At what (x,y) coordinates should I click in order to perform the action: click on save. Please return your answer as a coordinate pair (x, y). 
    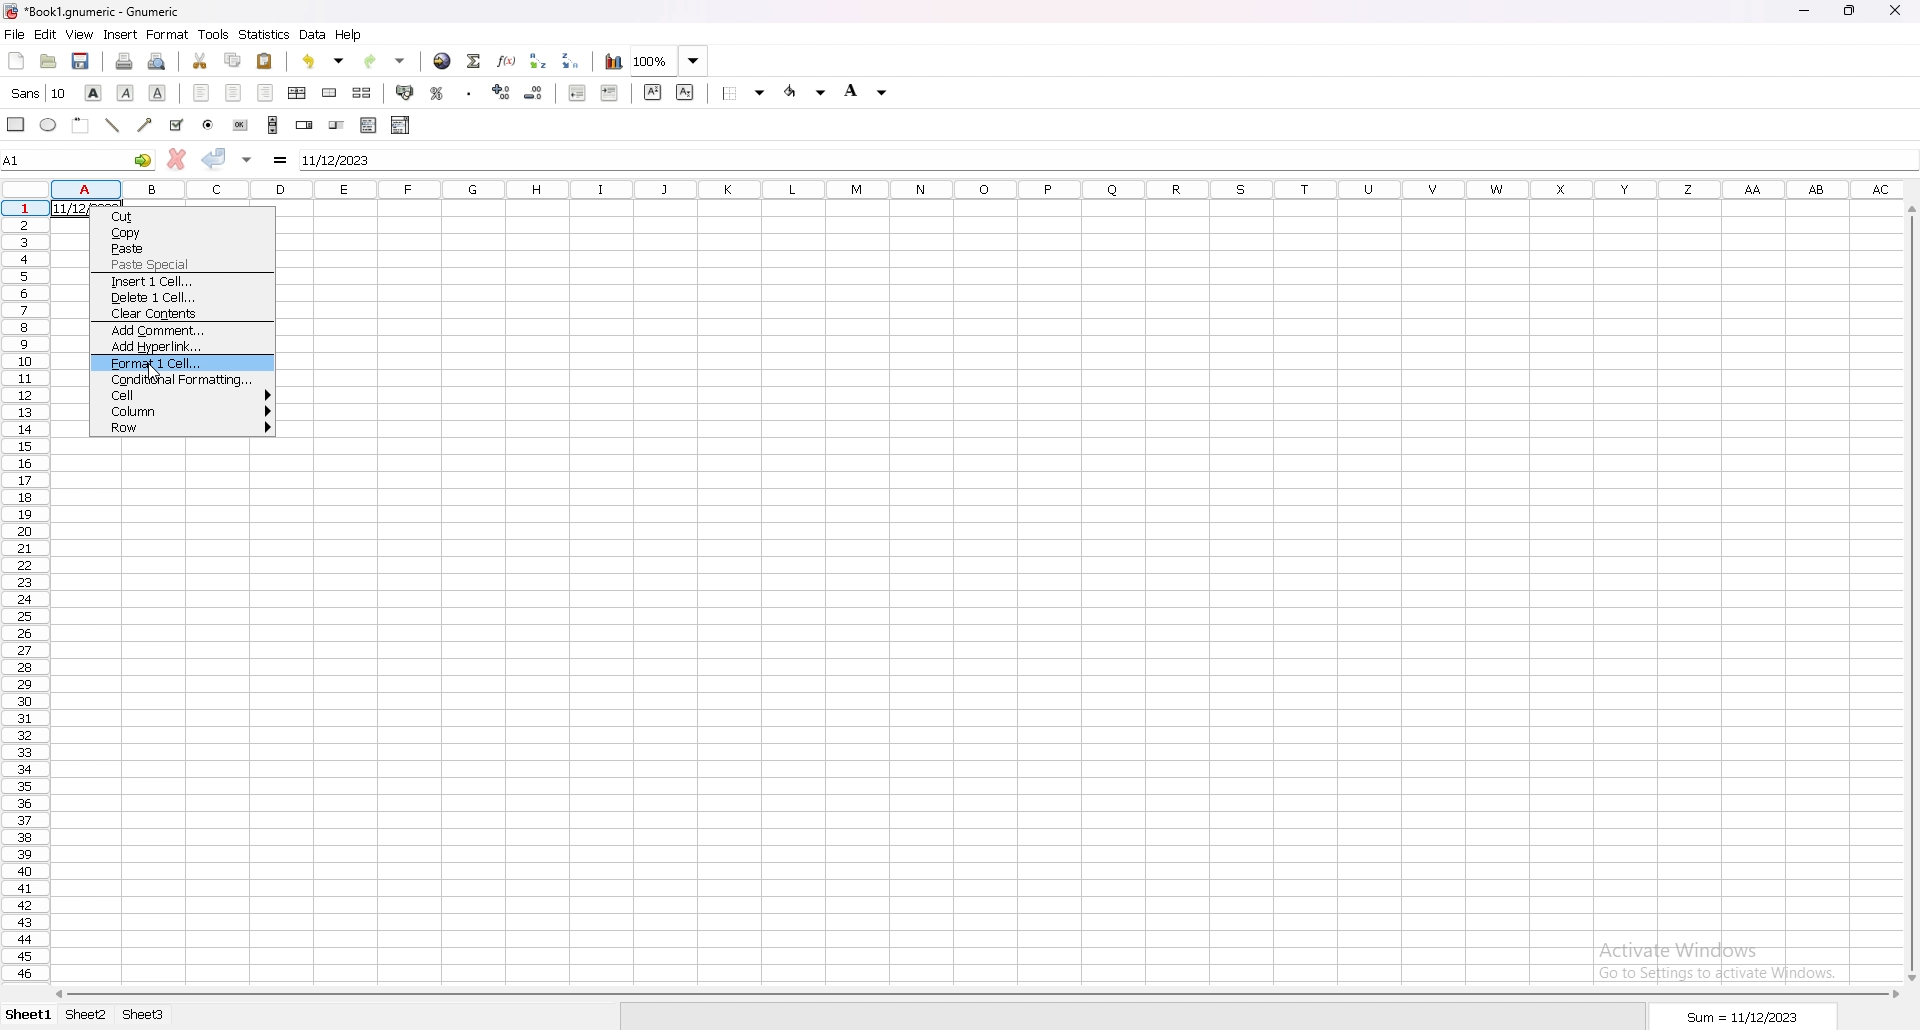
    Looking at the image, I should click on (80, 61).